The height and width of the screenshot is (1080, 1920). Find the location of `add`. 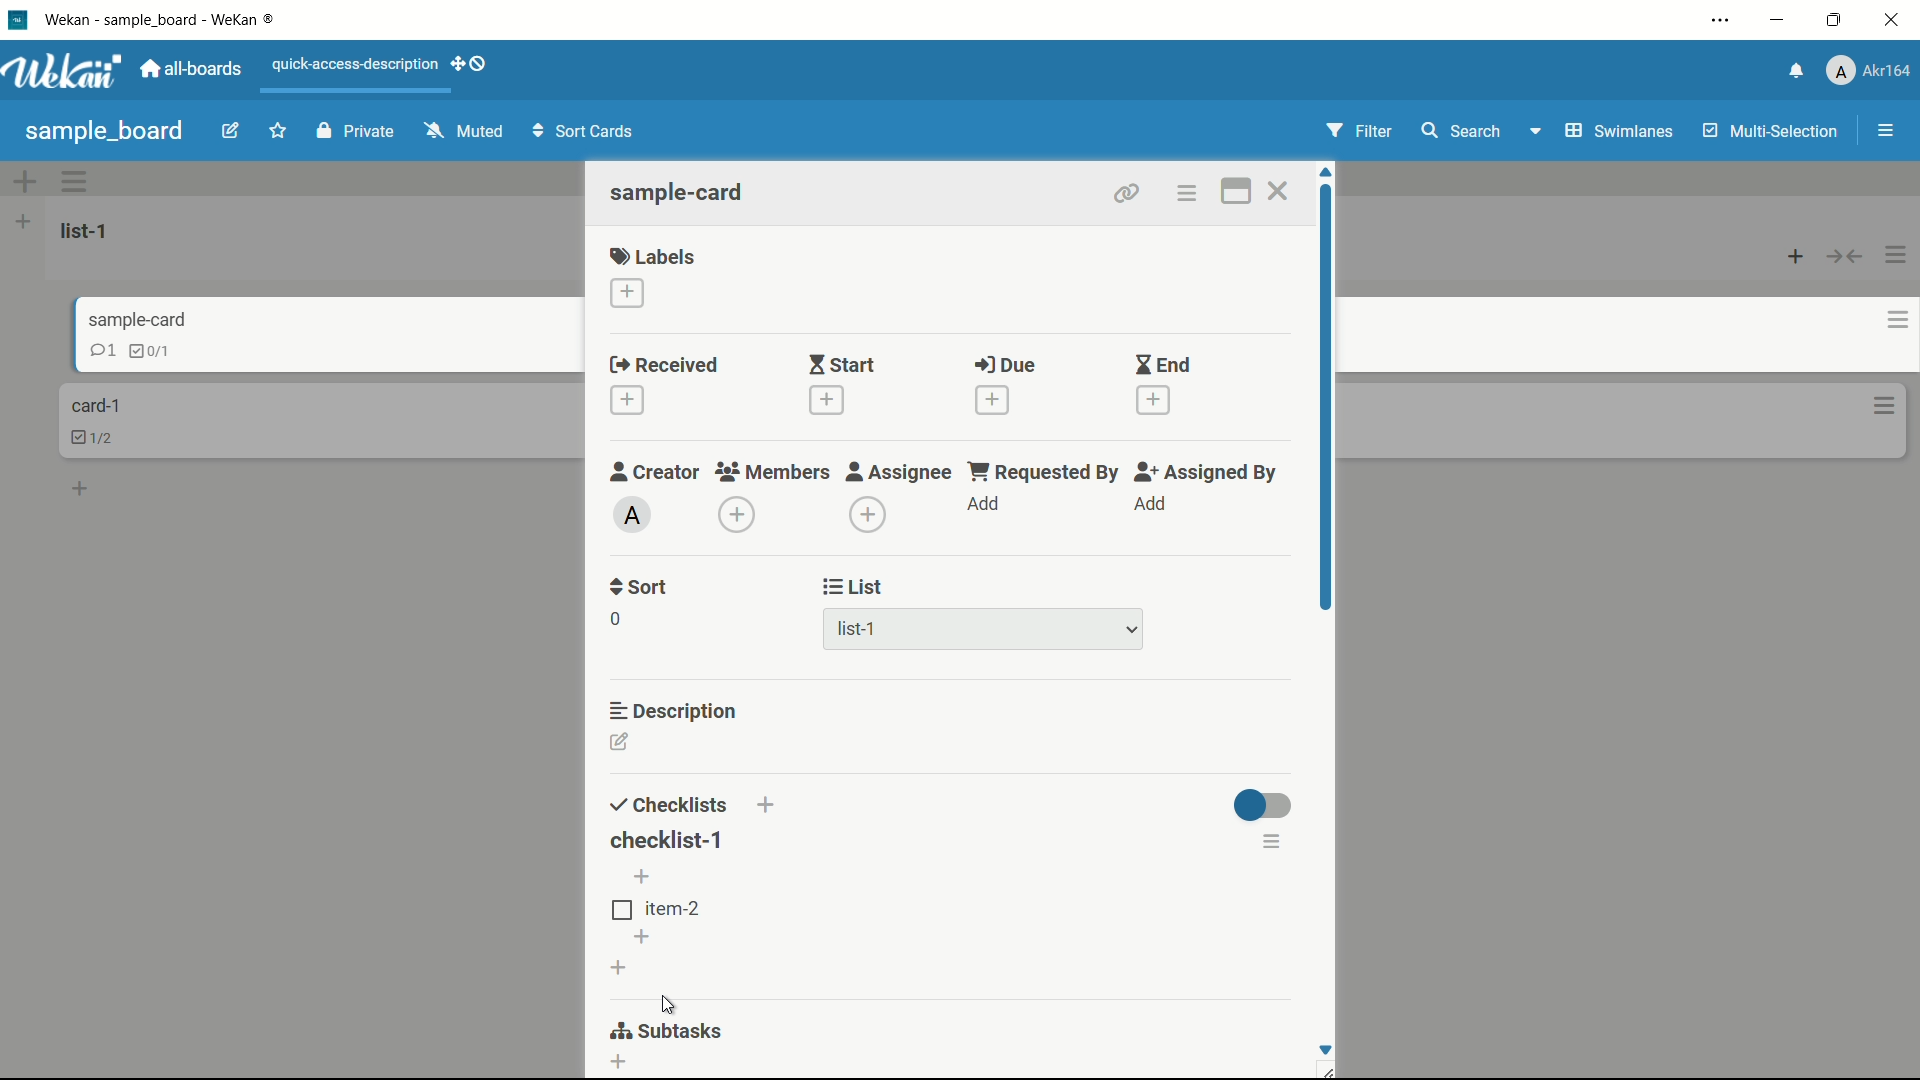

add is located at coordinates (638, 935).